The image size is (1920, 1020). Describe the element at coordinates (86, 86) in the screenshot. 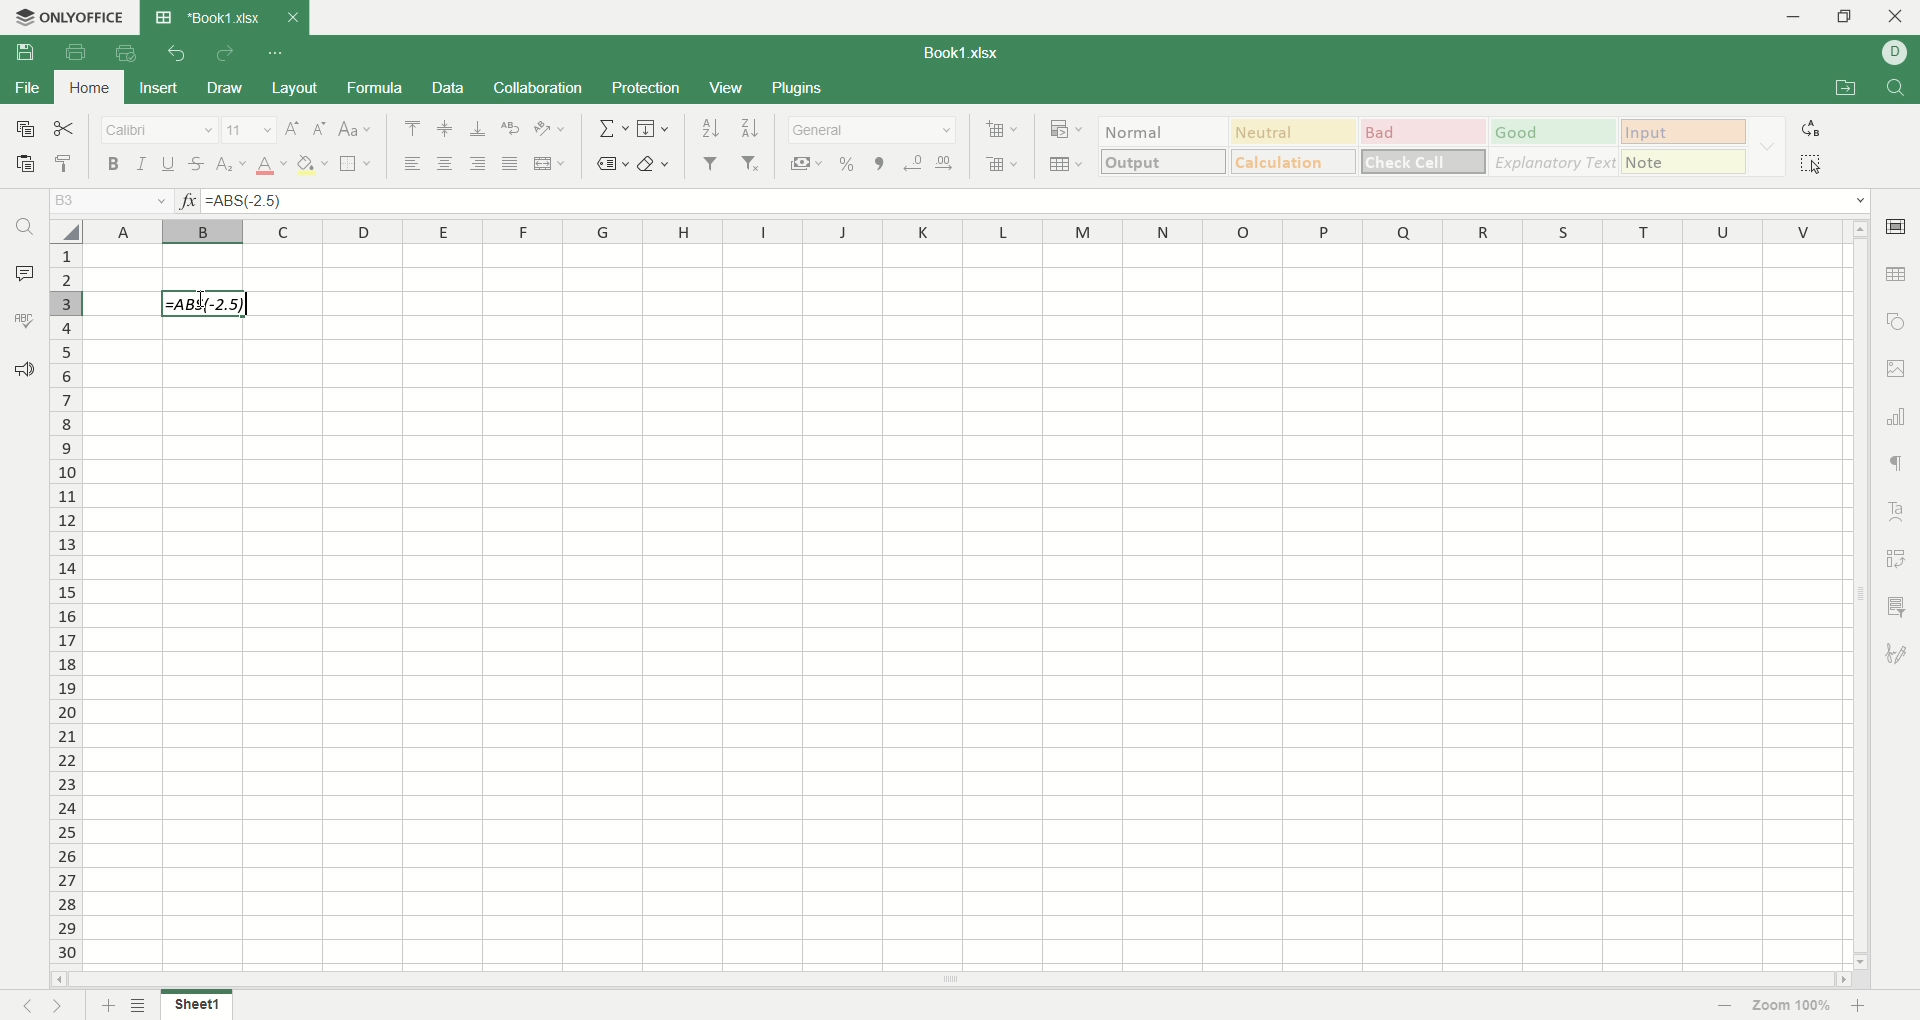

I see `home` at that location.